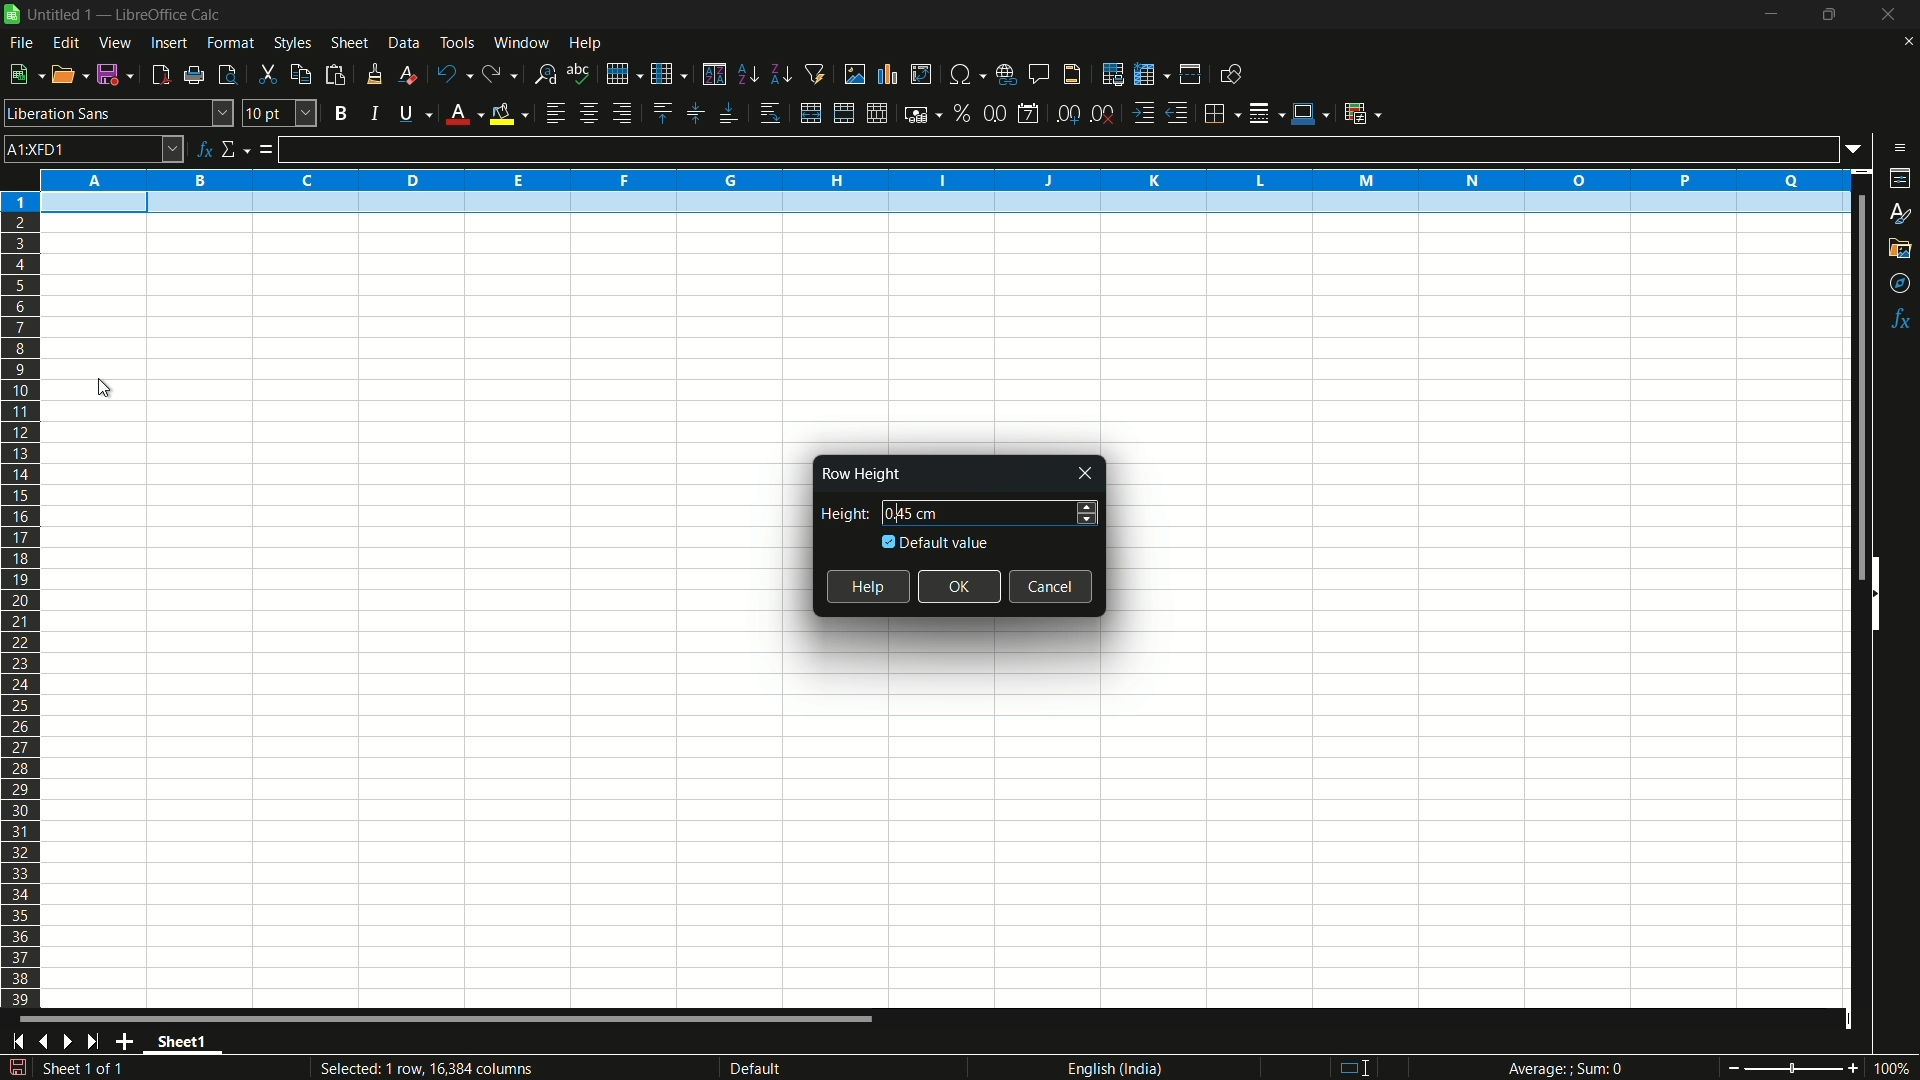  What do you see at coordinates (121, 13) in the screenshot?
I see `| Untitled 1 — LibreOffice Calc` at bounding box center [121, 13].